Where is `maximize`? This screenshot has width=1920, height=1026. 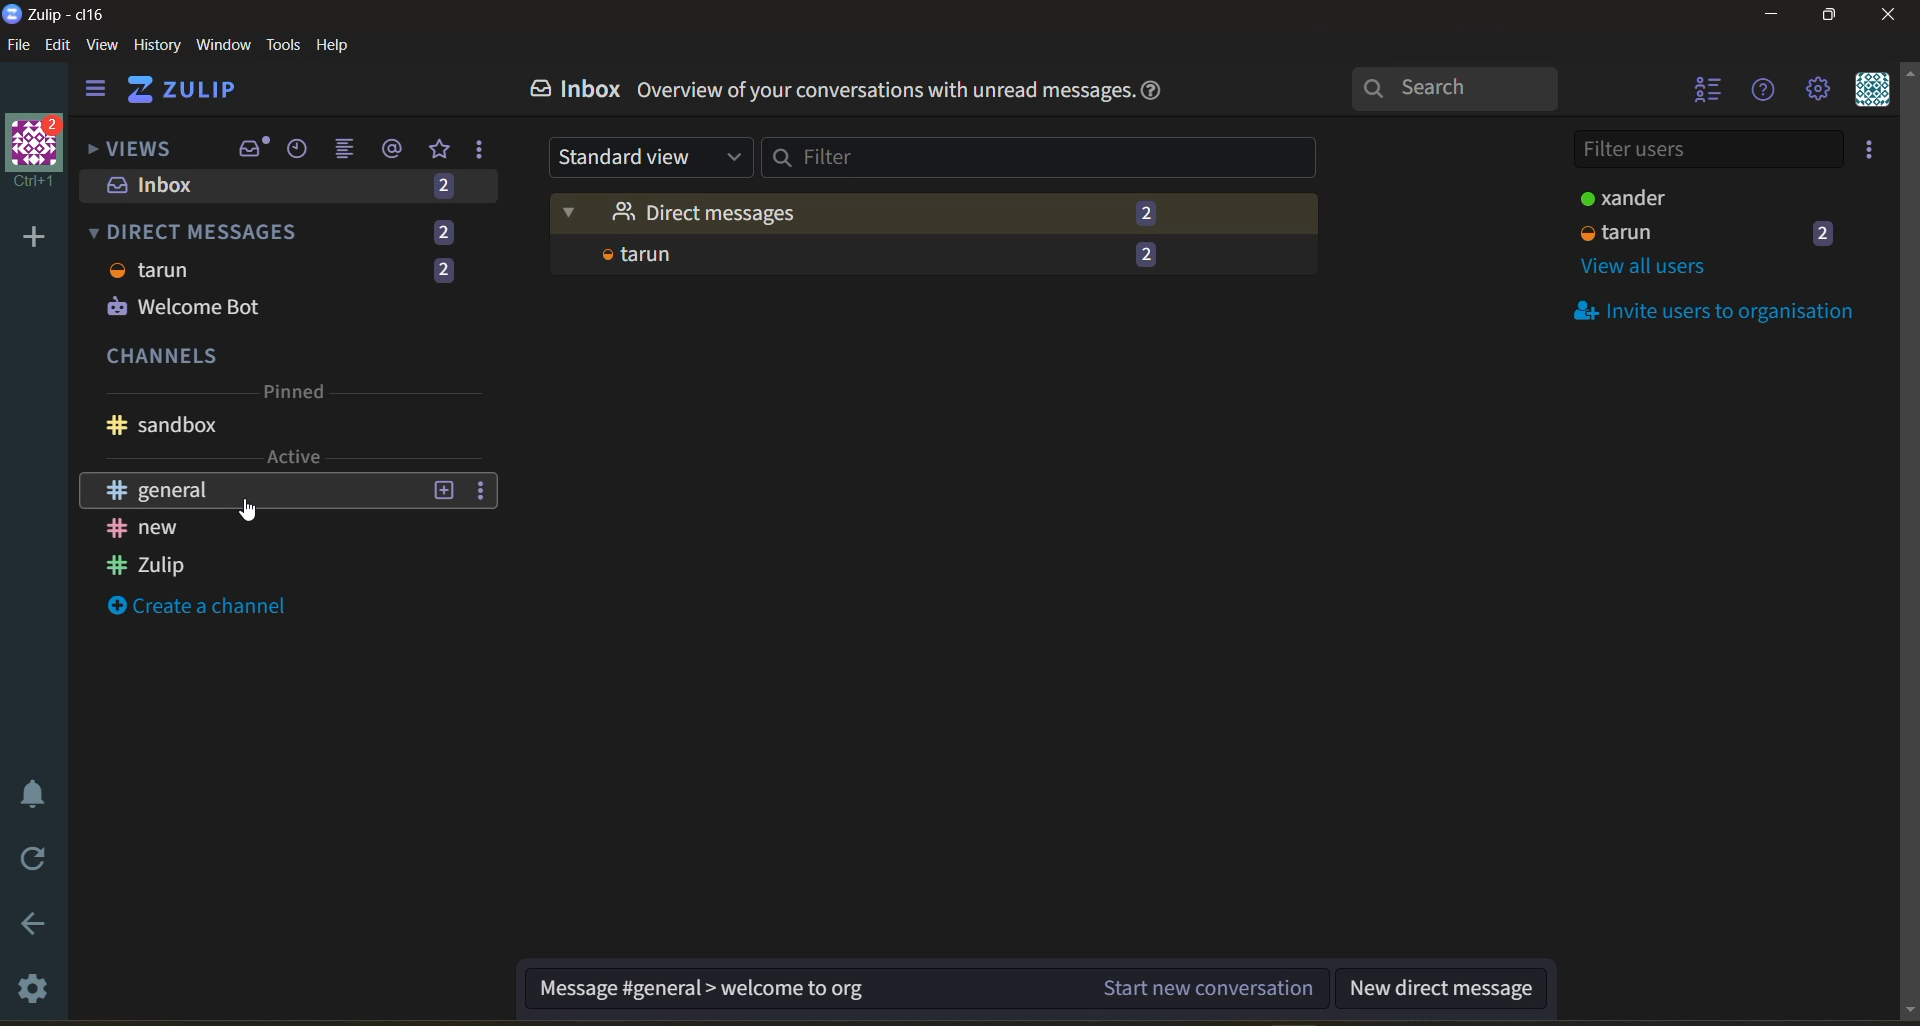 maximize is located at coordinates (1825, 21).